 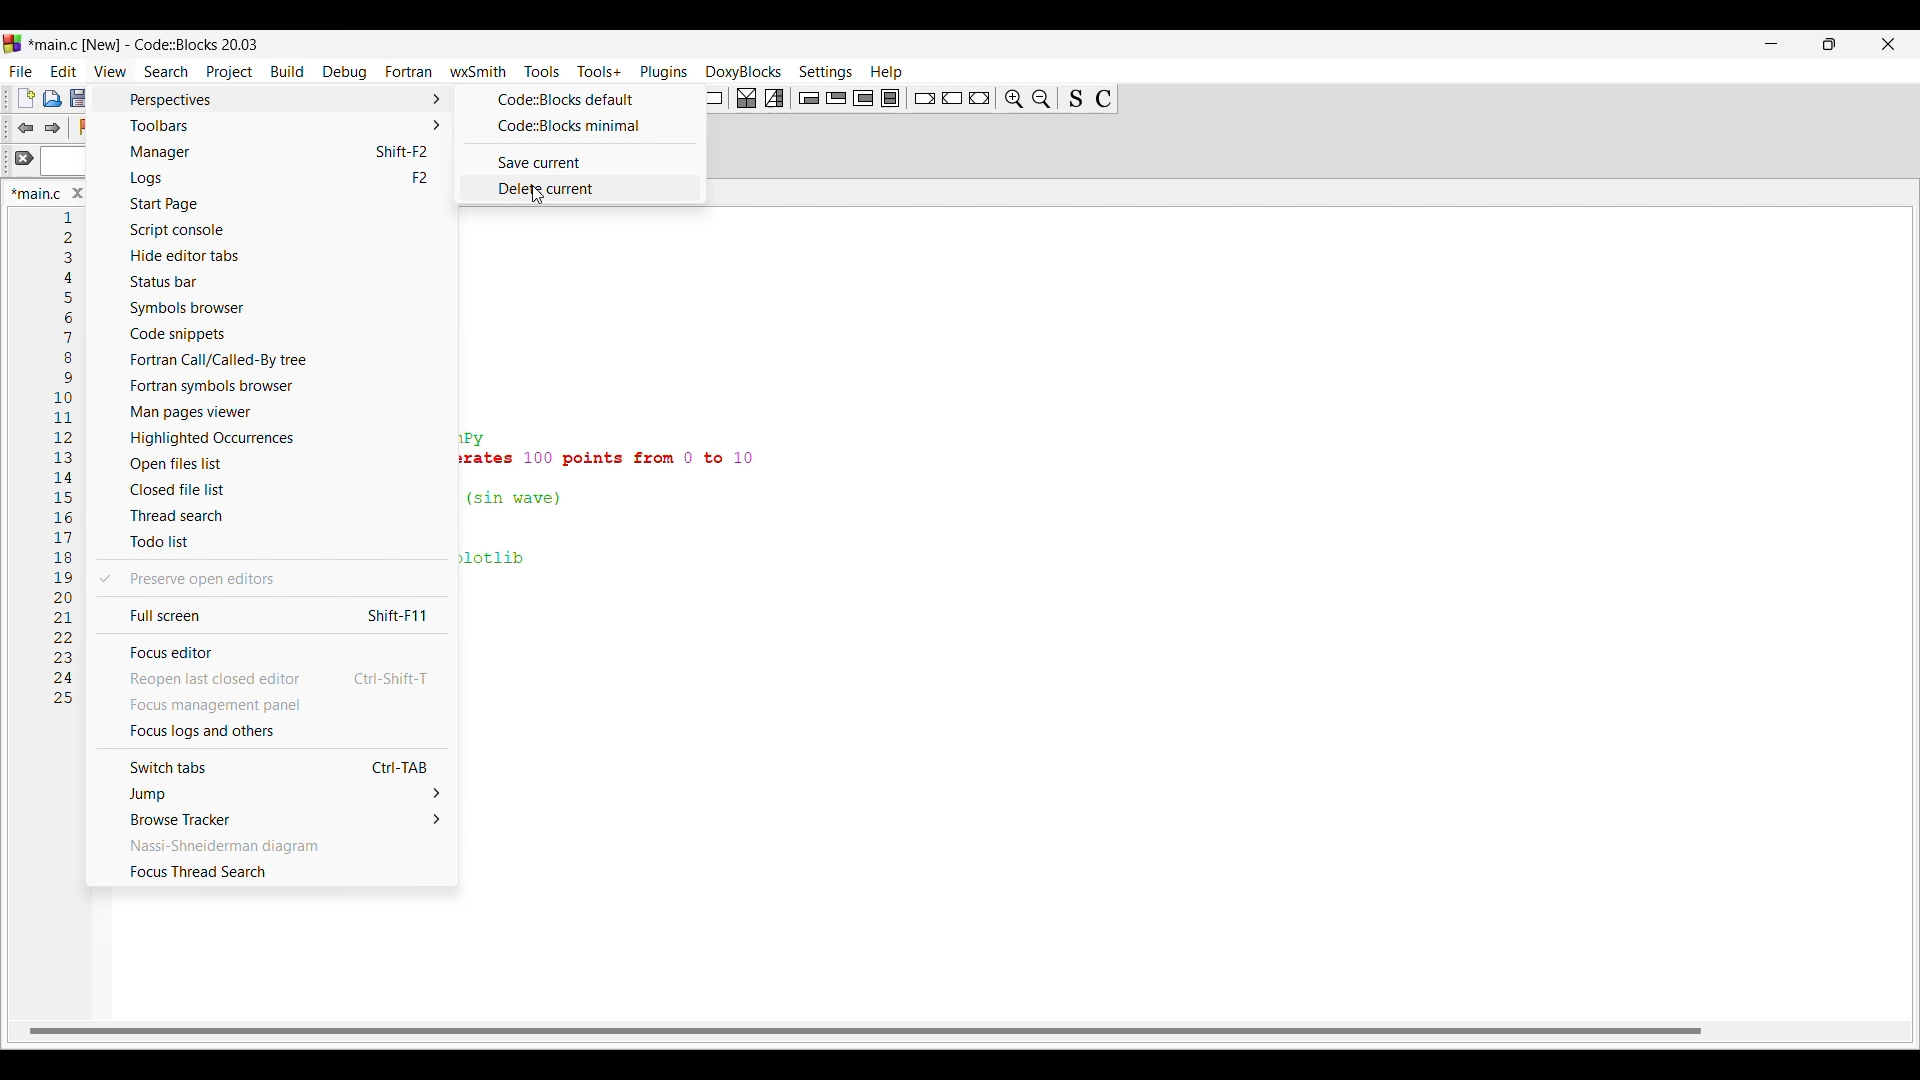 What do you see at coordinates (542, 71) in the screenshot?
I see `Tools menu` at bounding box center [542, 71].